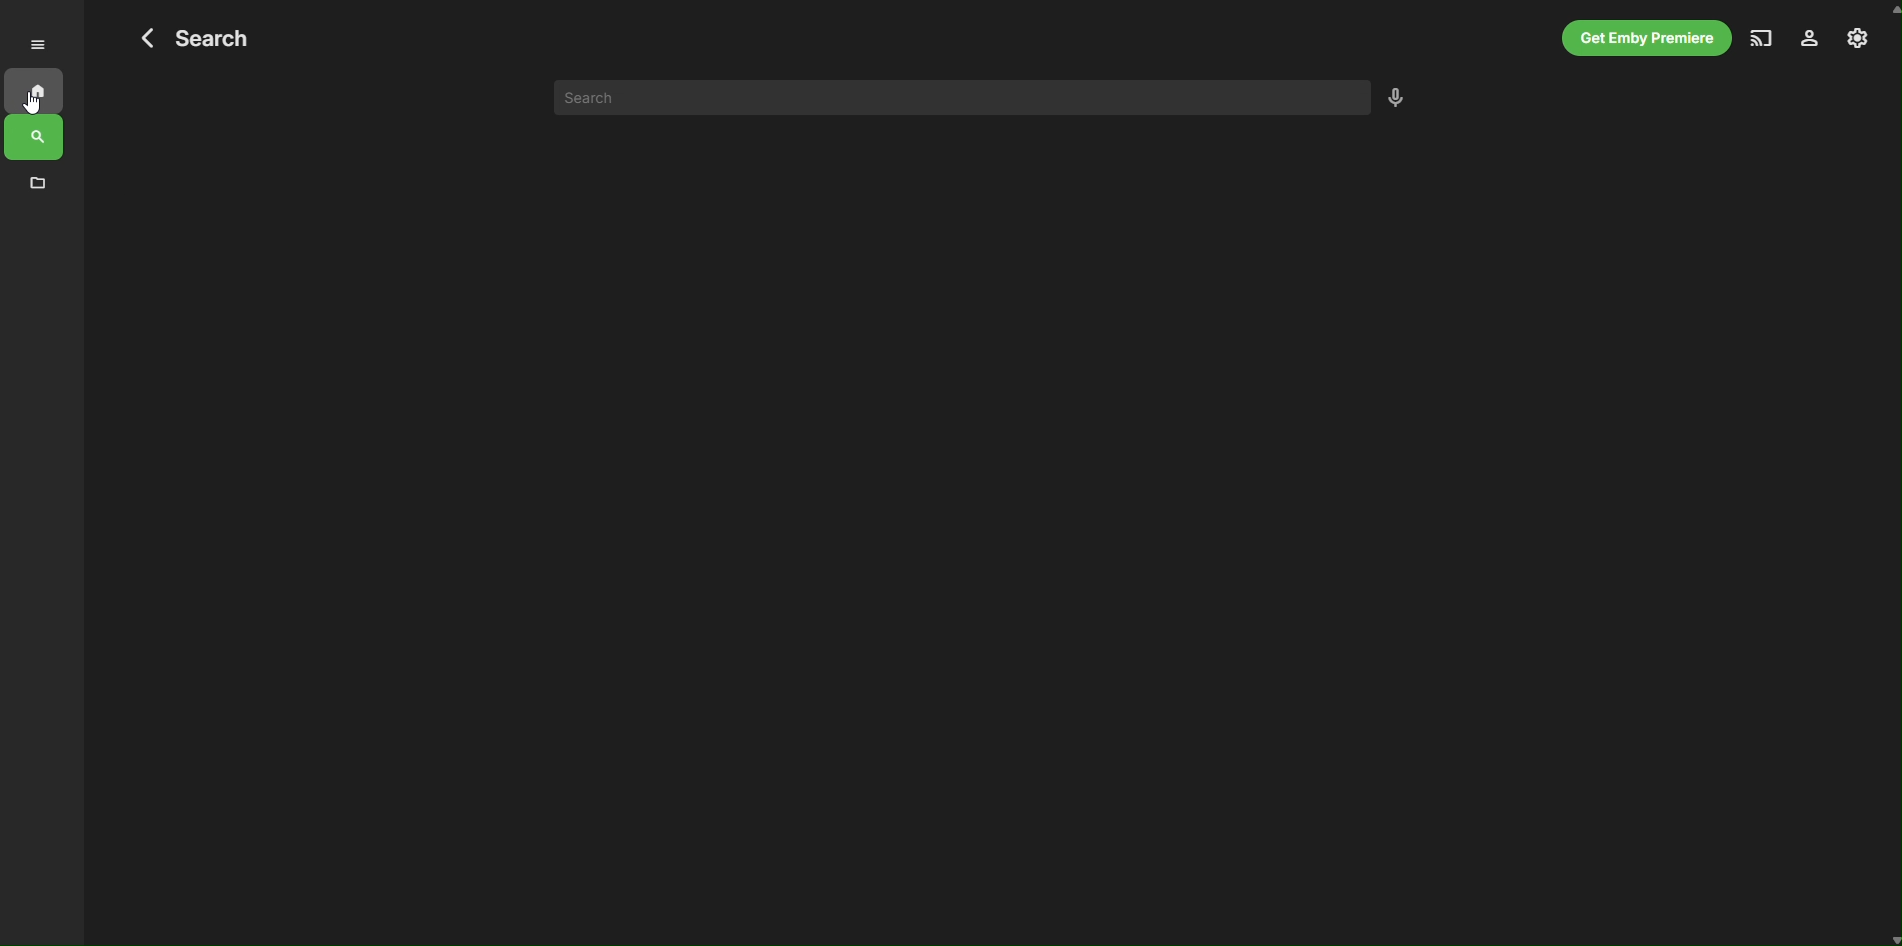 The width and height of the screenshot is (1902, 946). Describe the element at coordinates (39, 97) in the screenshot. I see `Home` at that location.